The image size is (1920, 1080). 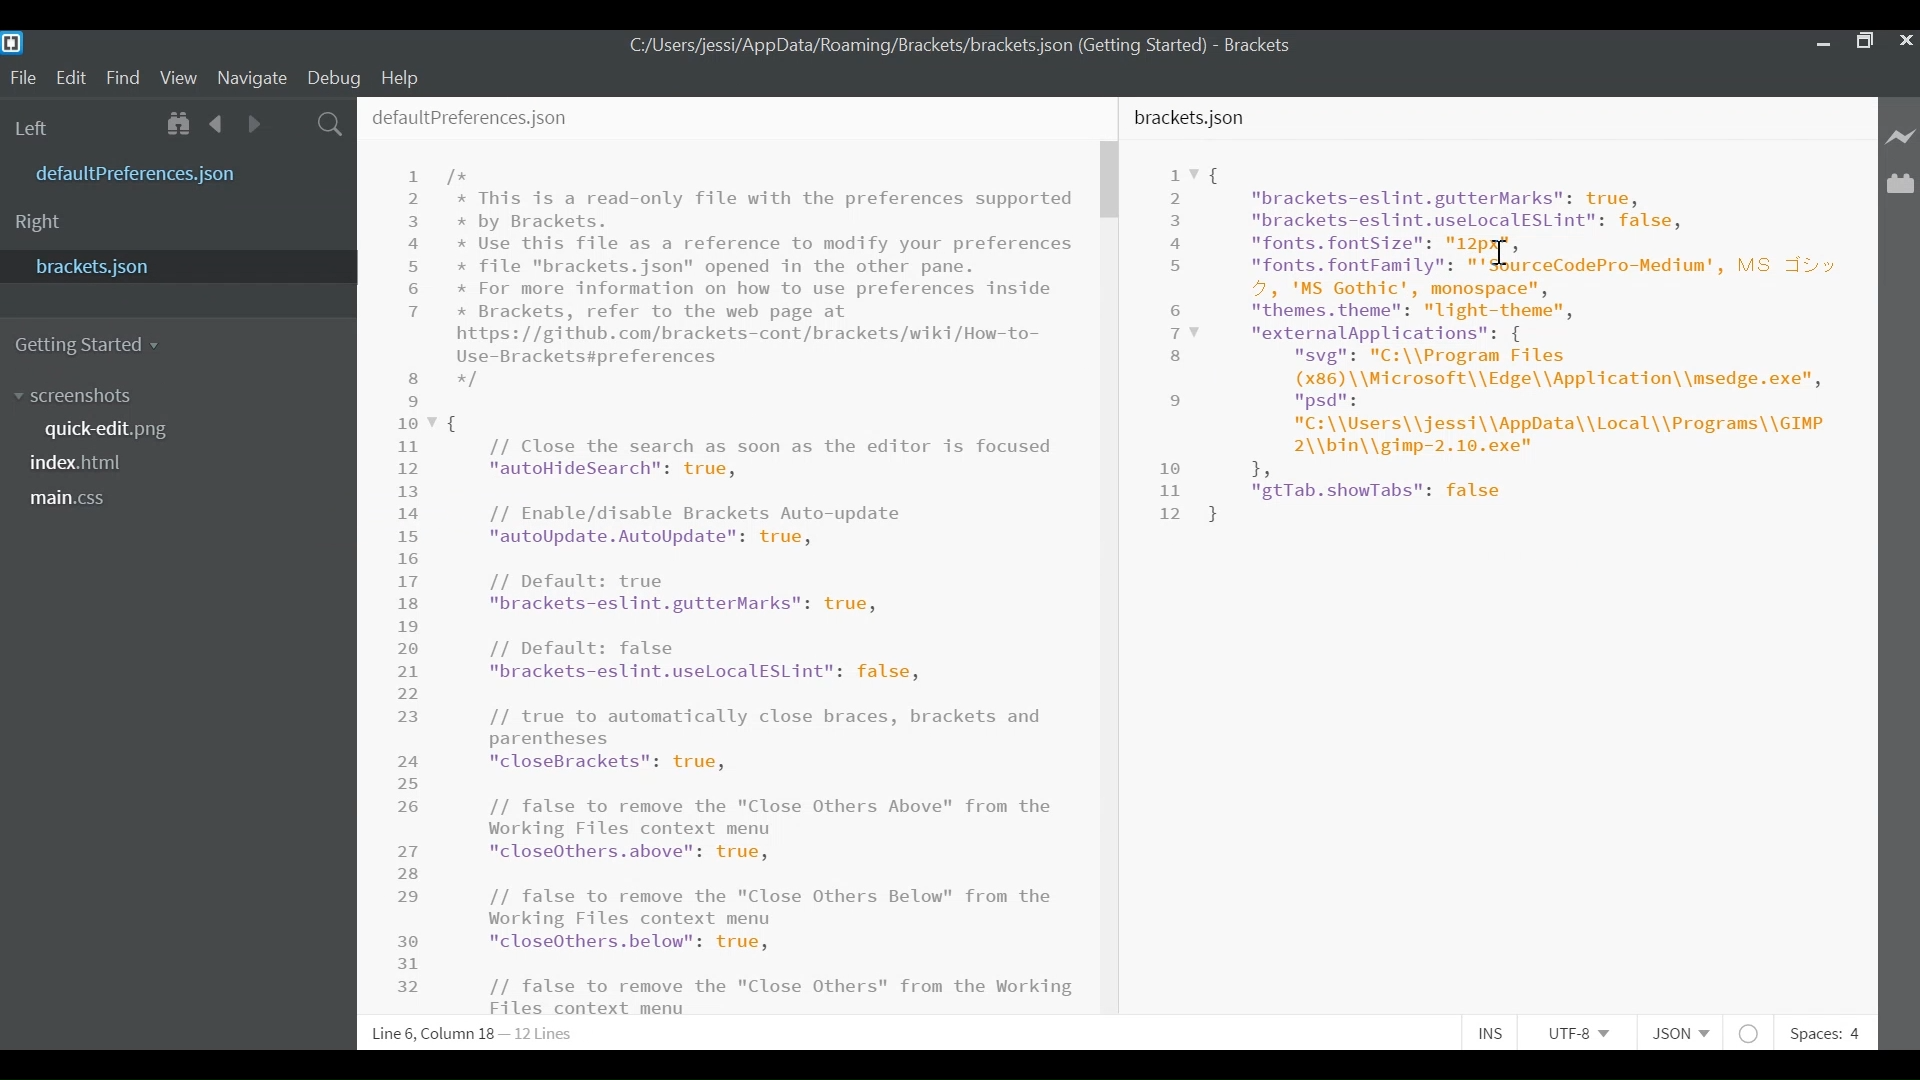 What do you see at coordinates (1193, 122) in the screenshot?
I see `brackets.json ` at bounding box center [1193, 122].